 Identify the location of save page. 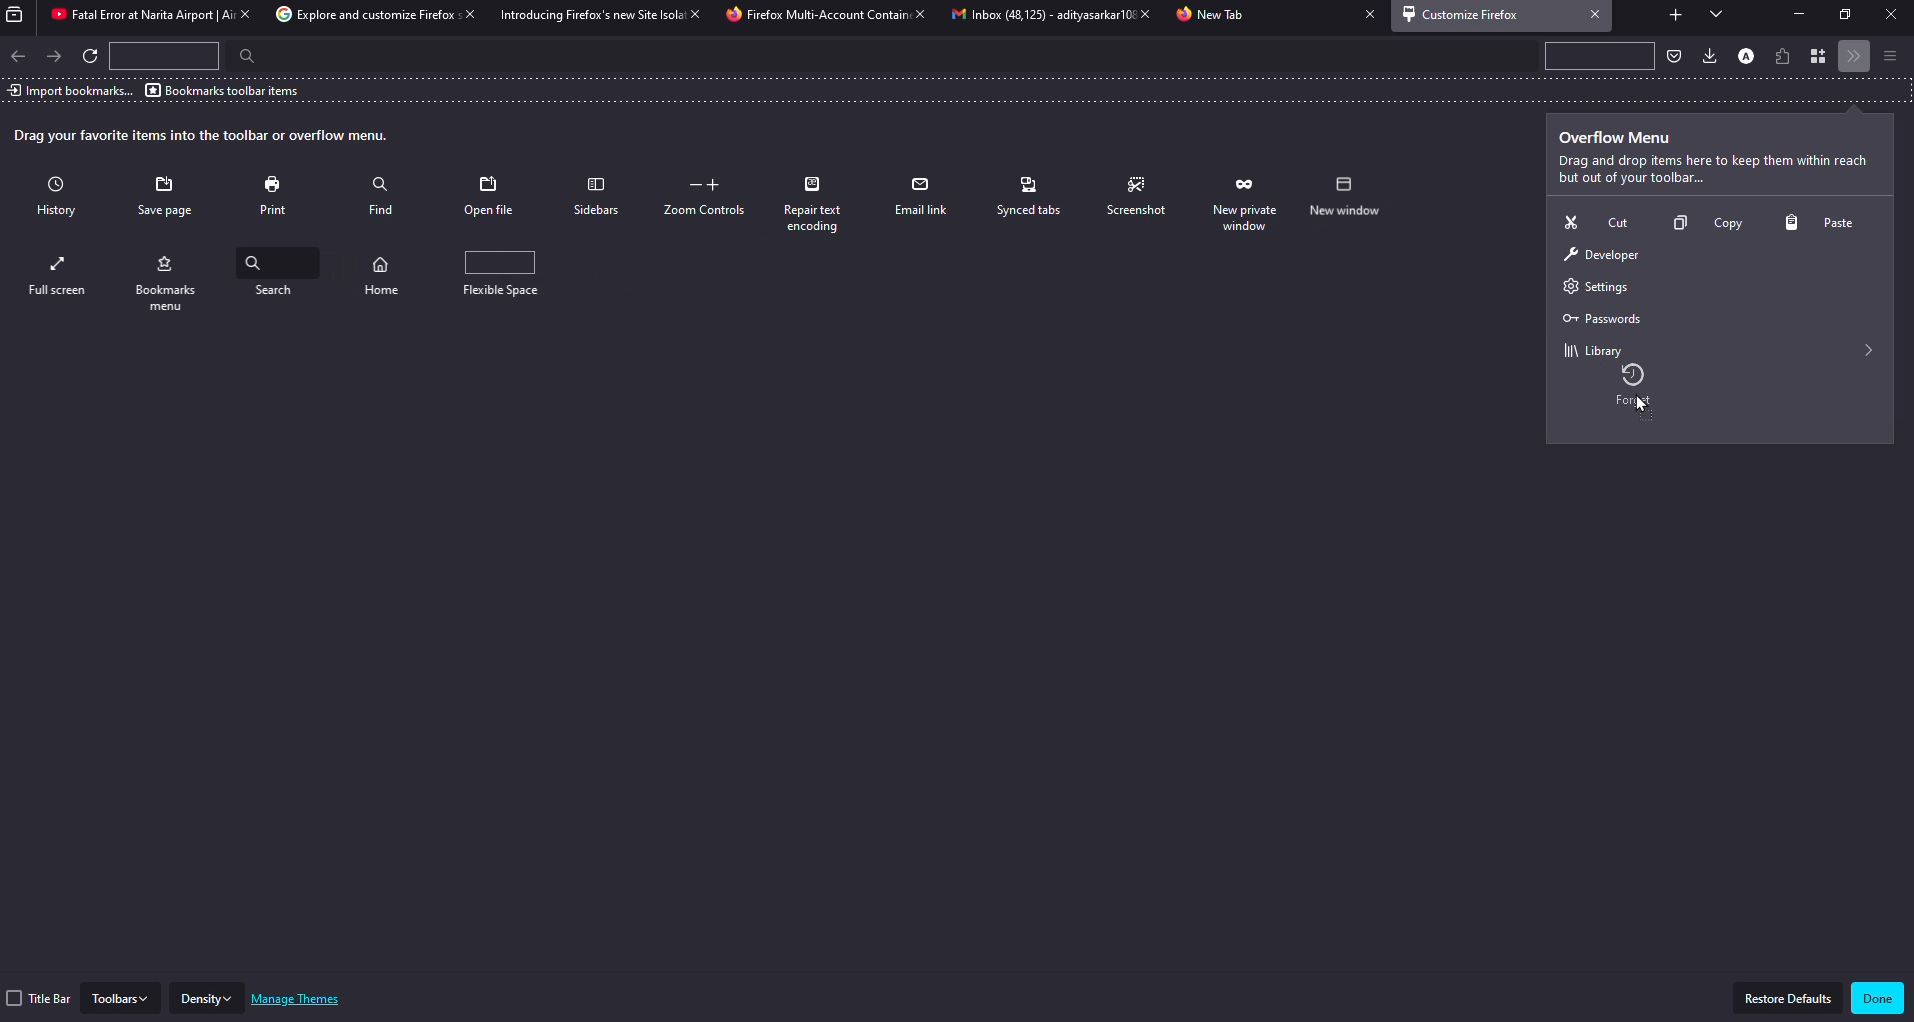
(169, 197).